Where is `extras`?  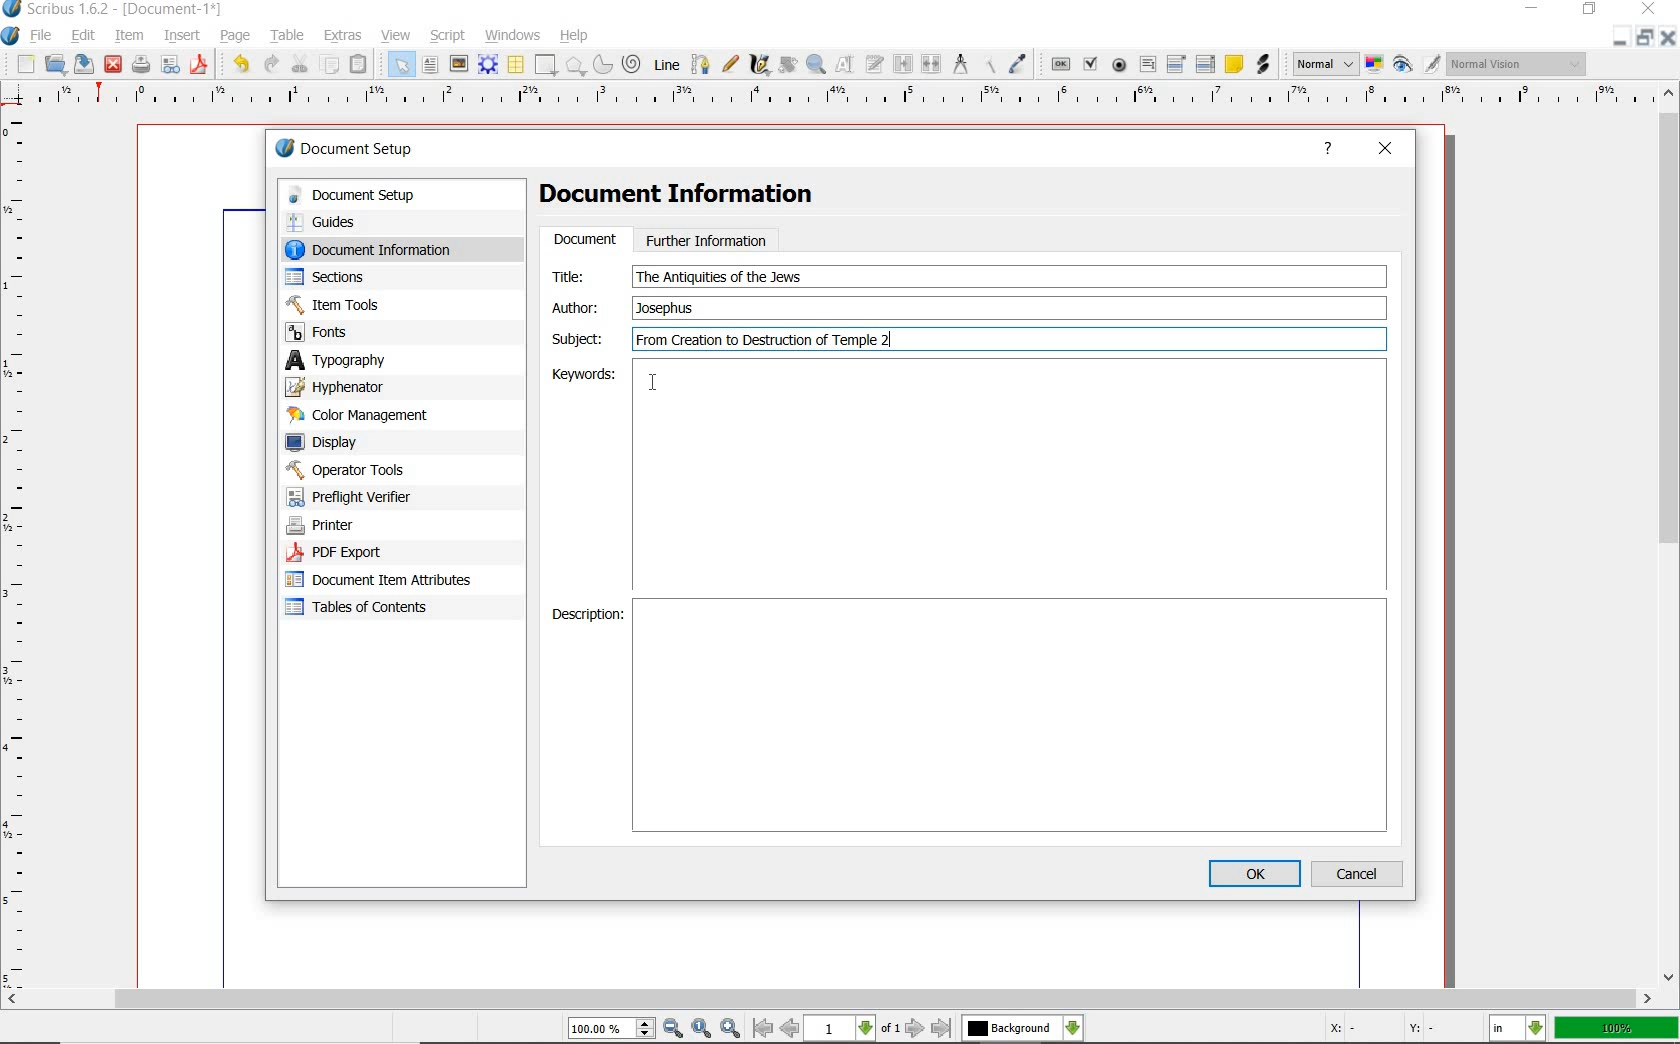 extras is located at coordinates (344, 36).